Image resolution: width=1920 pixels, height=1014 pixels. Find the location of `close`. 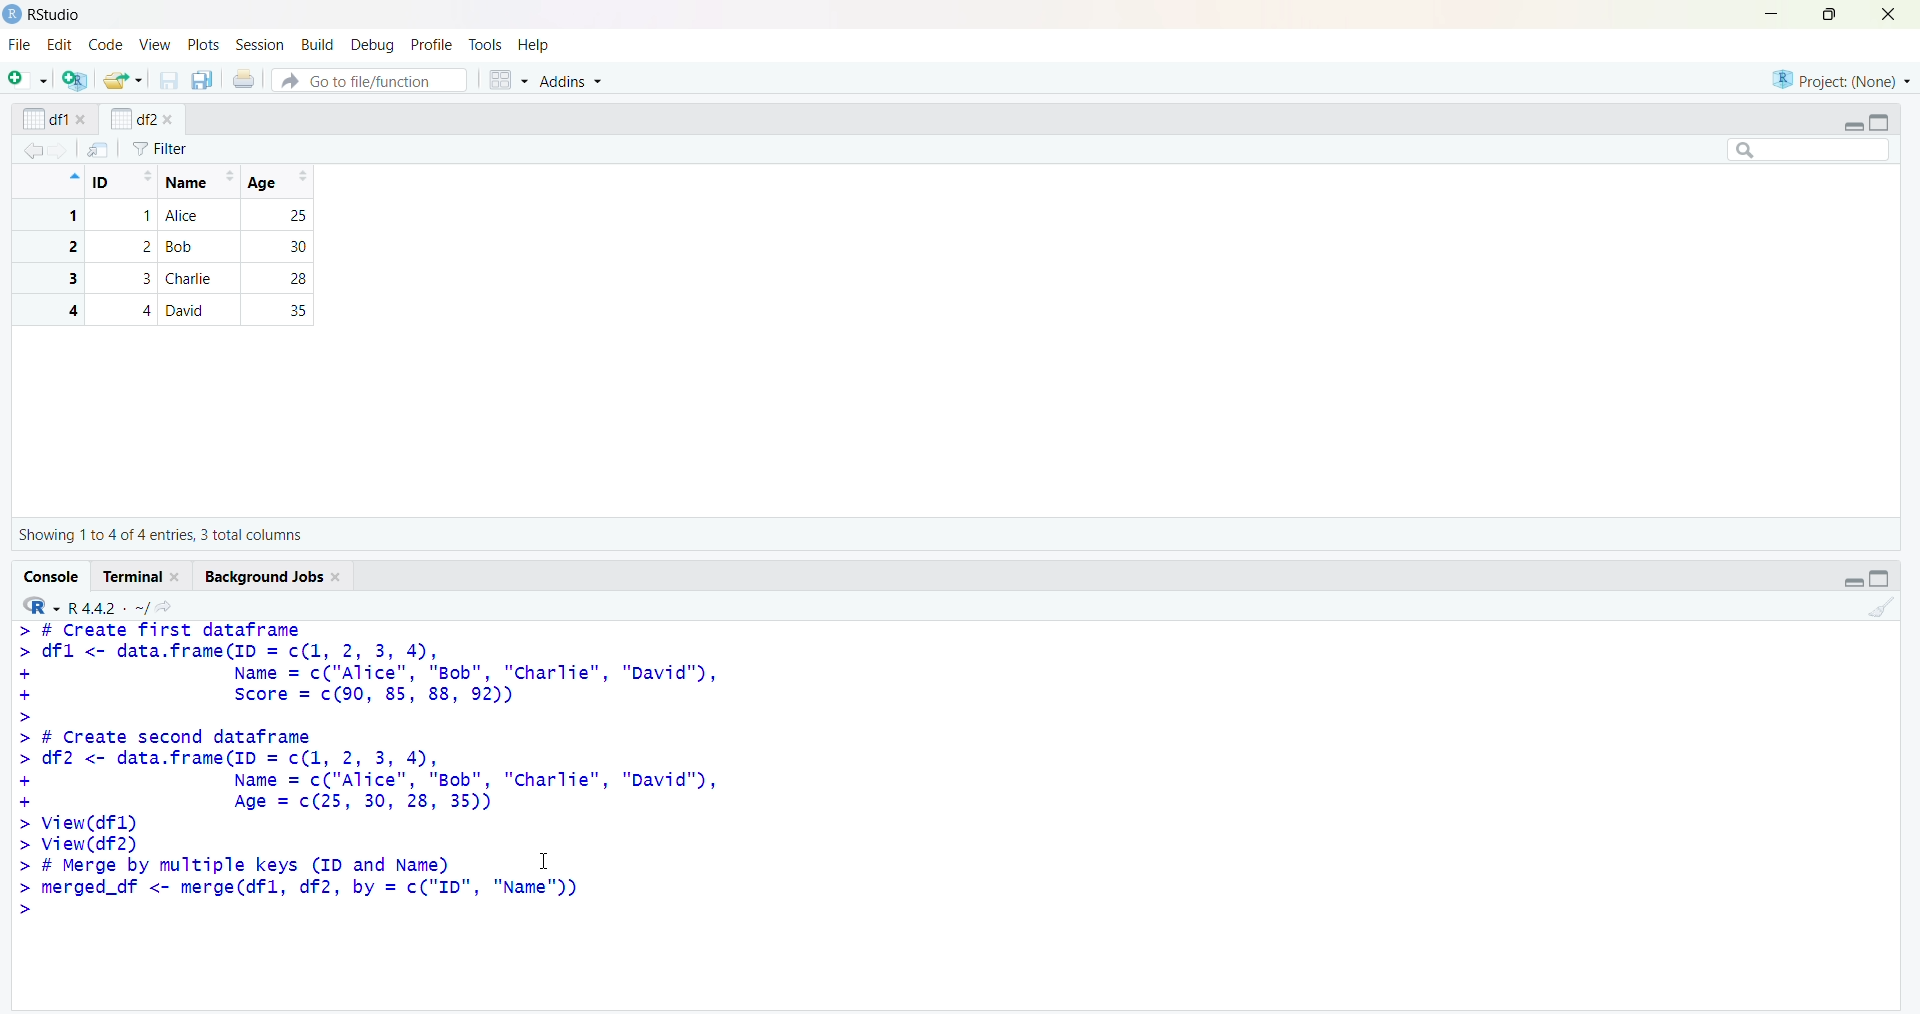

close is located at coordinates (1889, 14).